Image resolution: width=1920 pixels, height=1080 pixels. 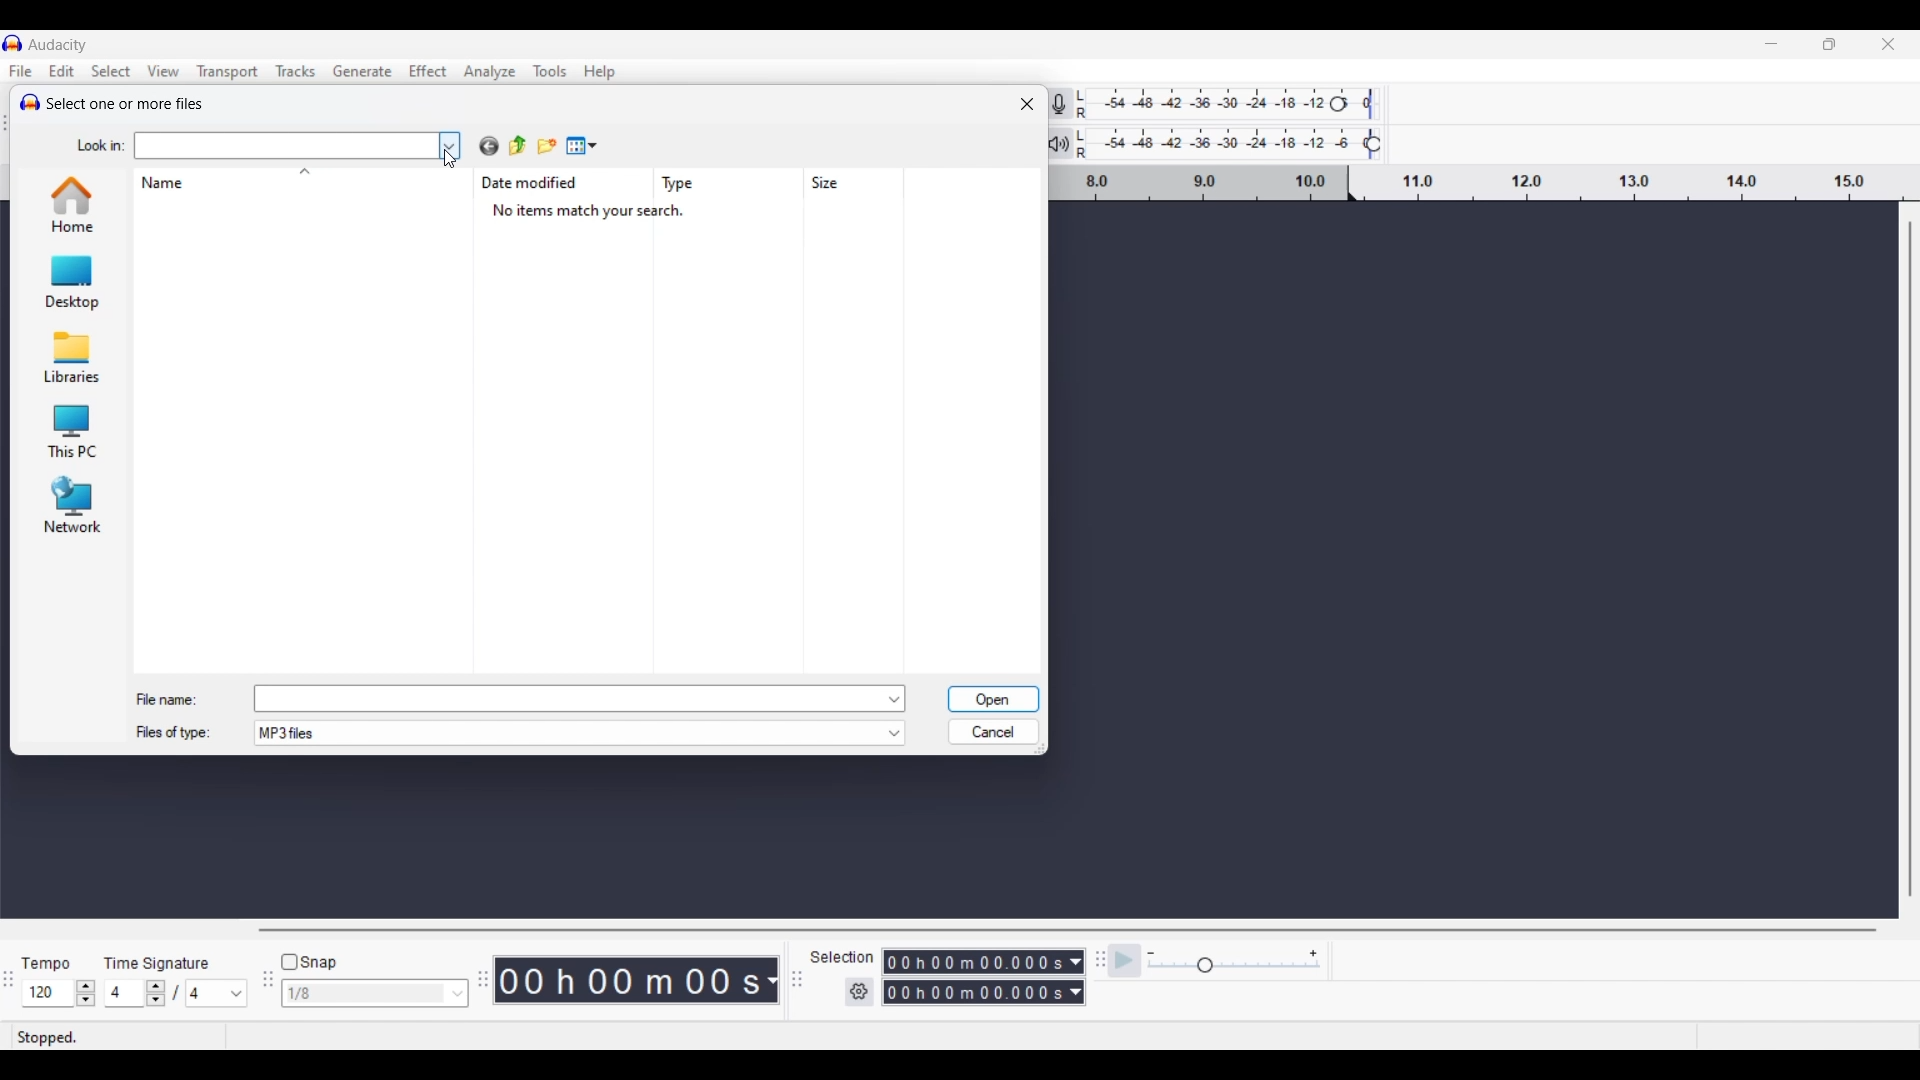 I want to click on Select one or more files, so click(x=129, y=106).